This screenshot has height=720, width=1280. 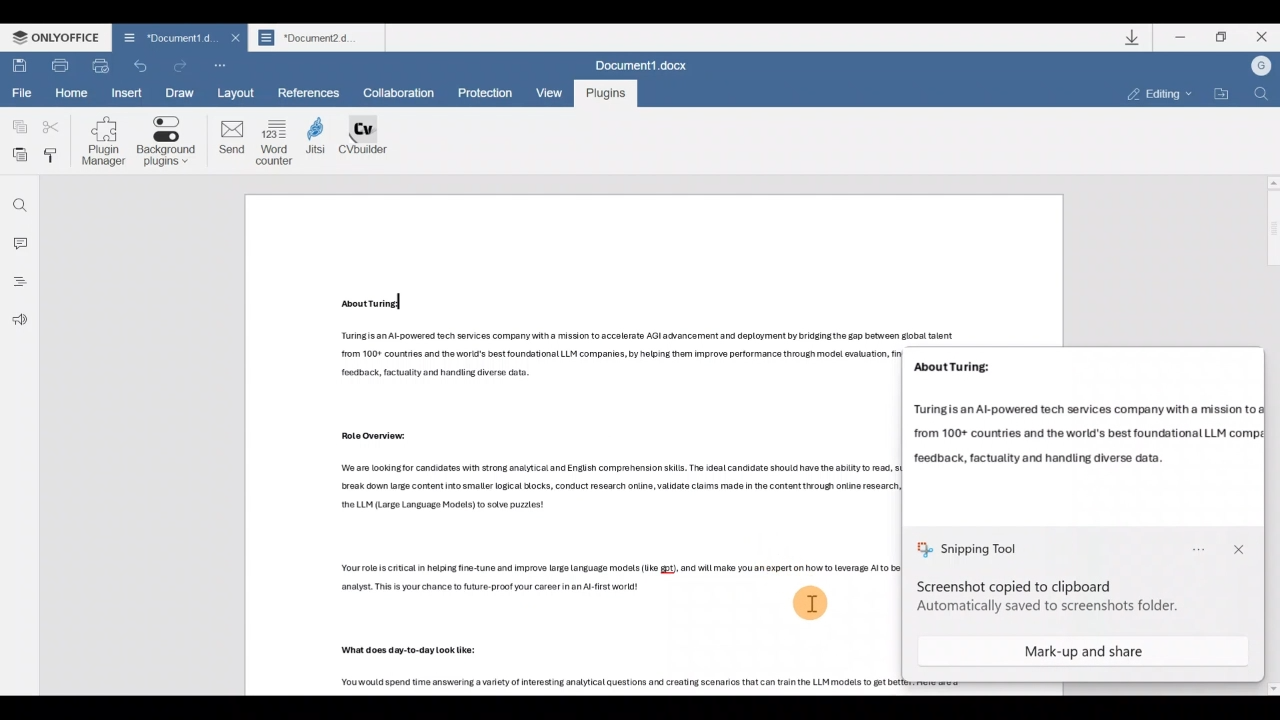 What do you see at coordinates (25, 95) in the screenshot?
I see `File` at bounding box center [25, 95].